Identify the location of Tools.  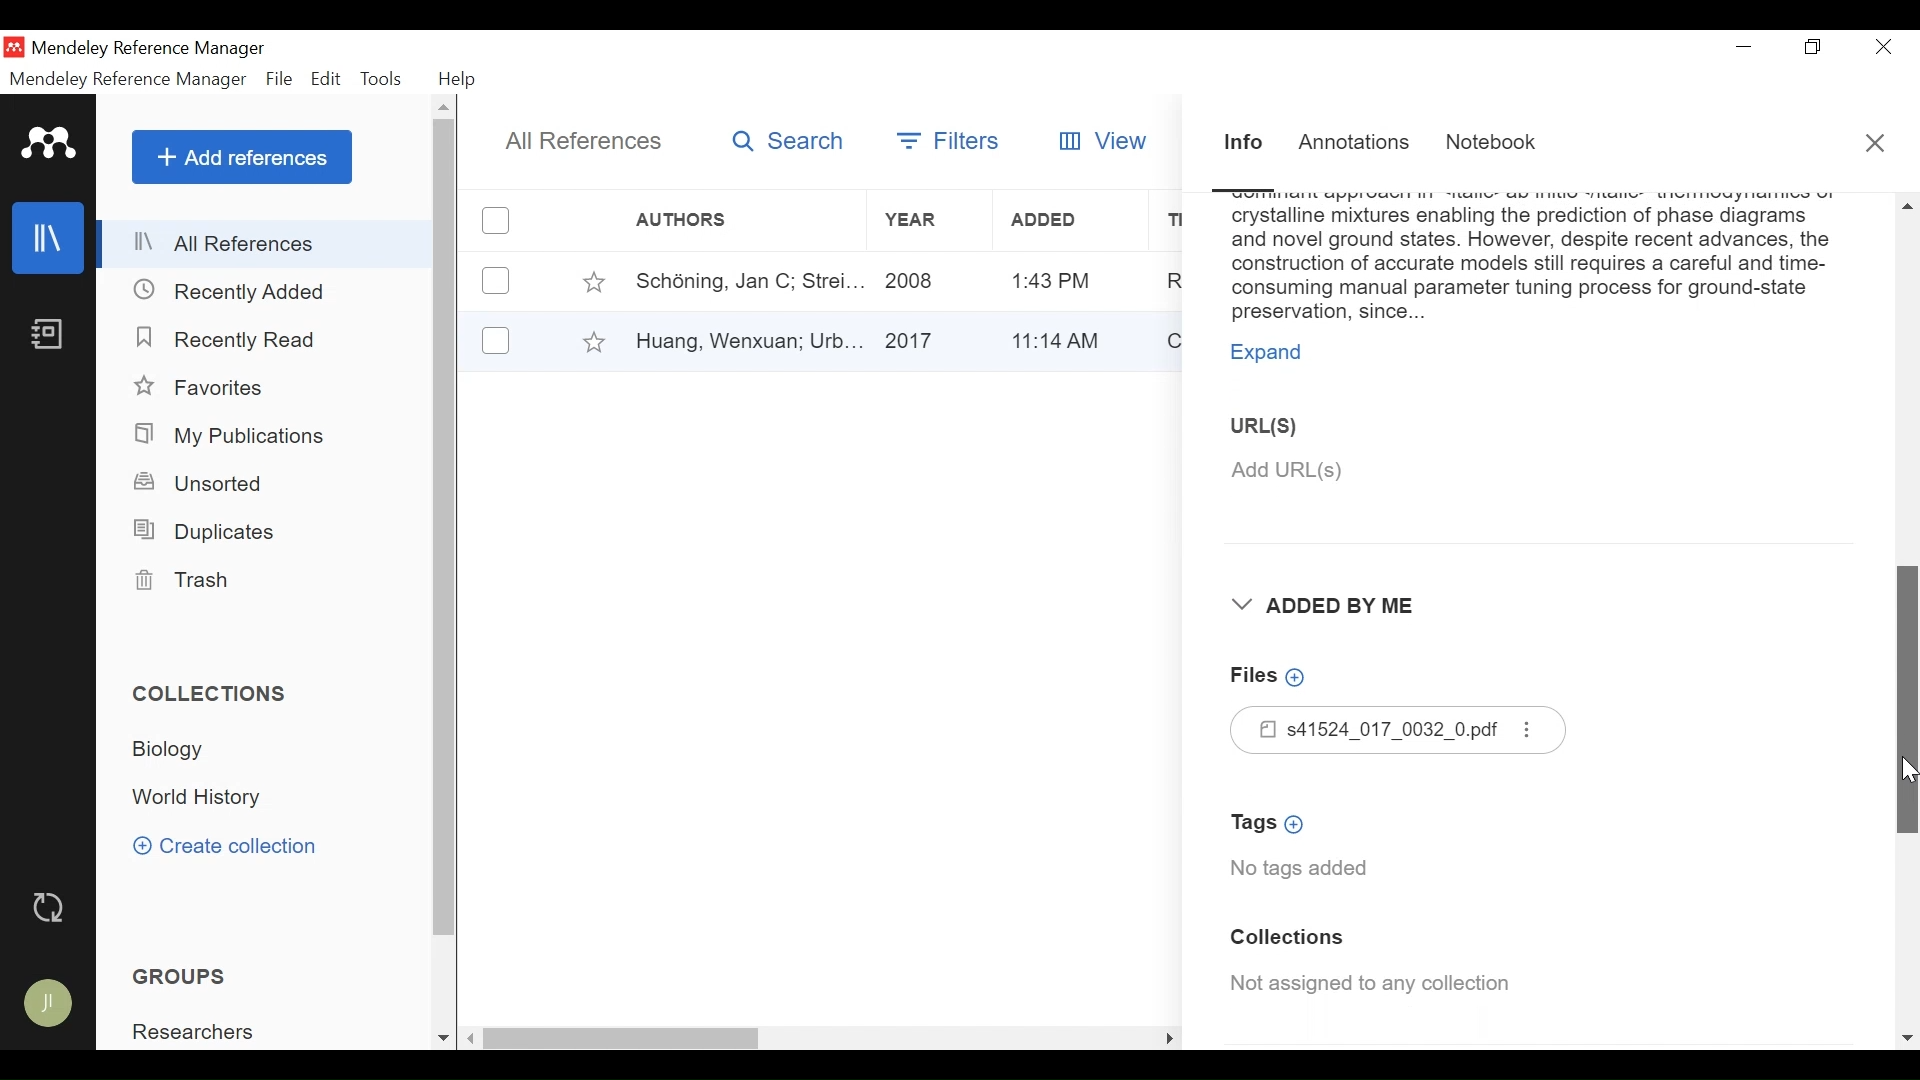
(381, 79).